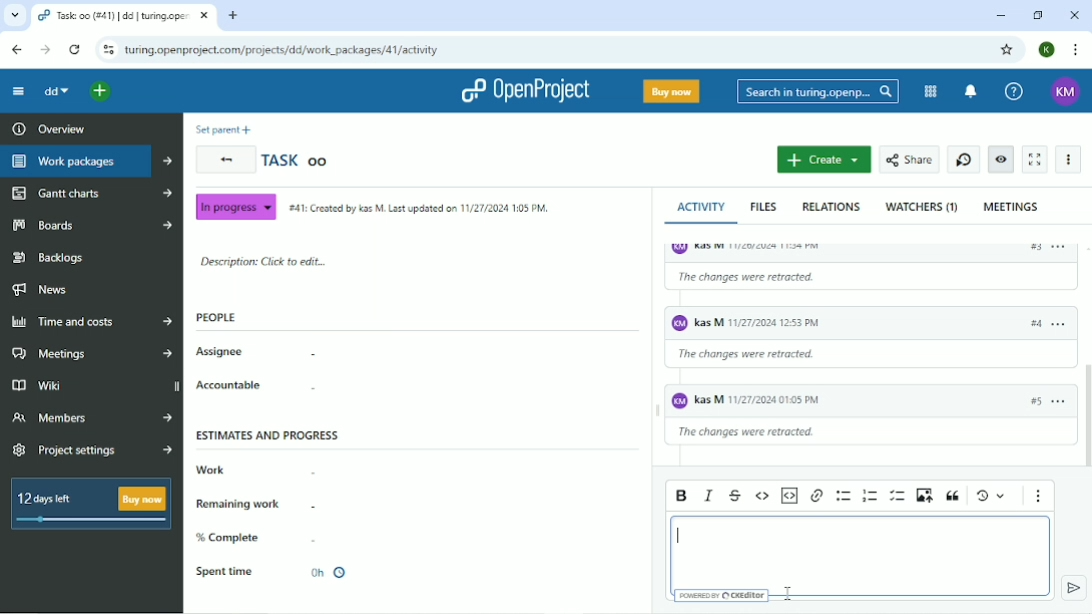  I want to click on Code, so click(762, 496).